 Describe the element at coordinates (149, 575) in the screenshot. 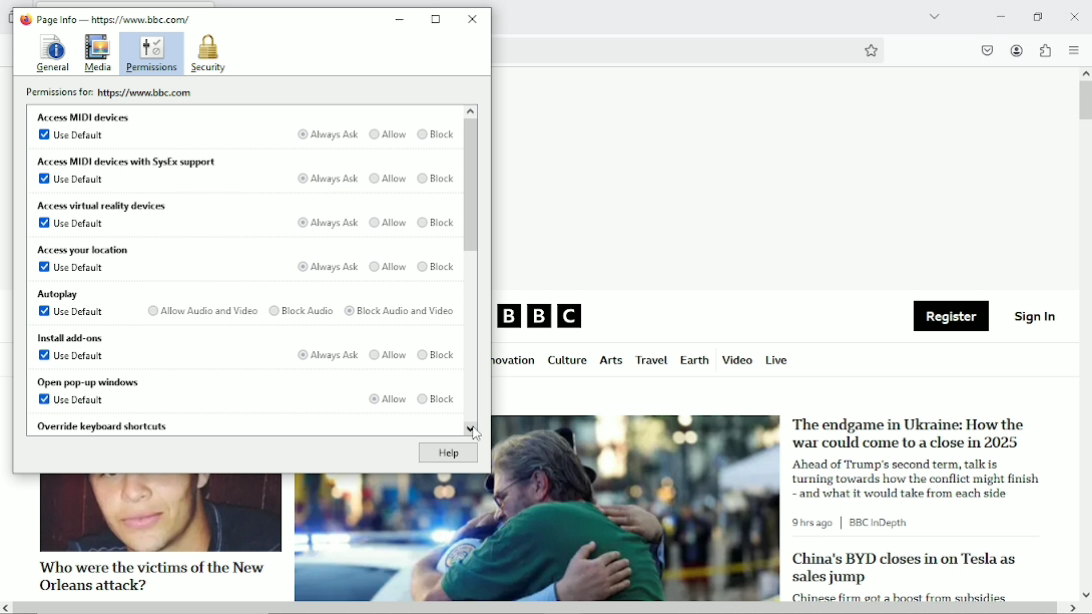

I see `Who were the victims of the New Orleans attack?` at that location.